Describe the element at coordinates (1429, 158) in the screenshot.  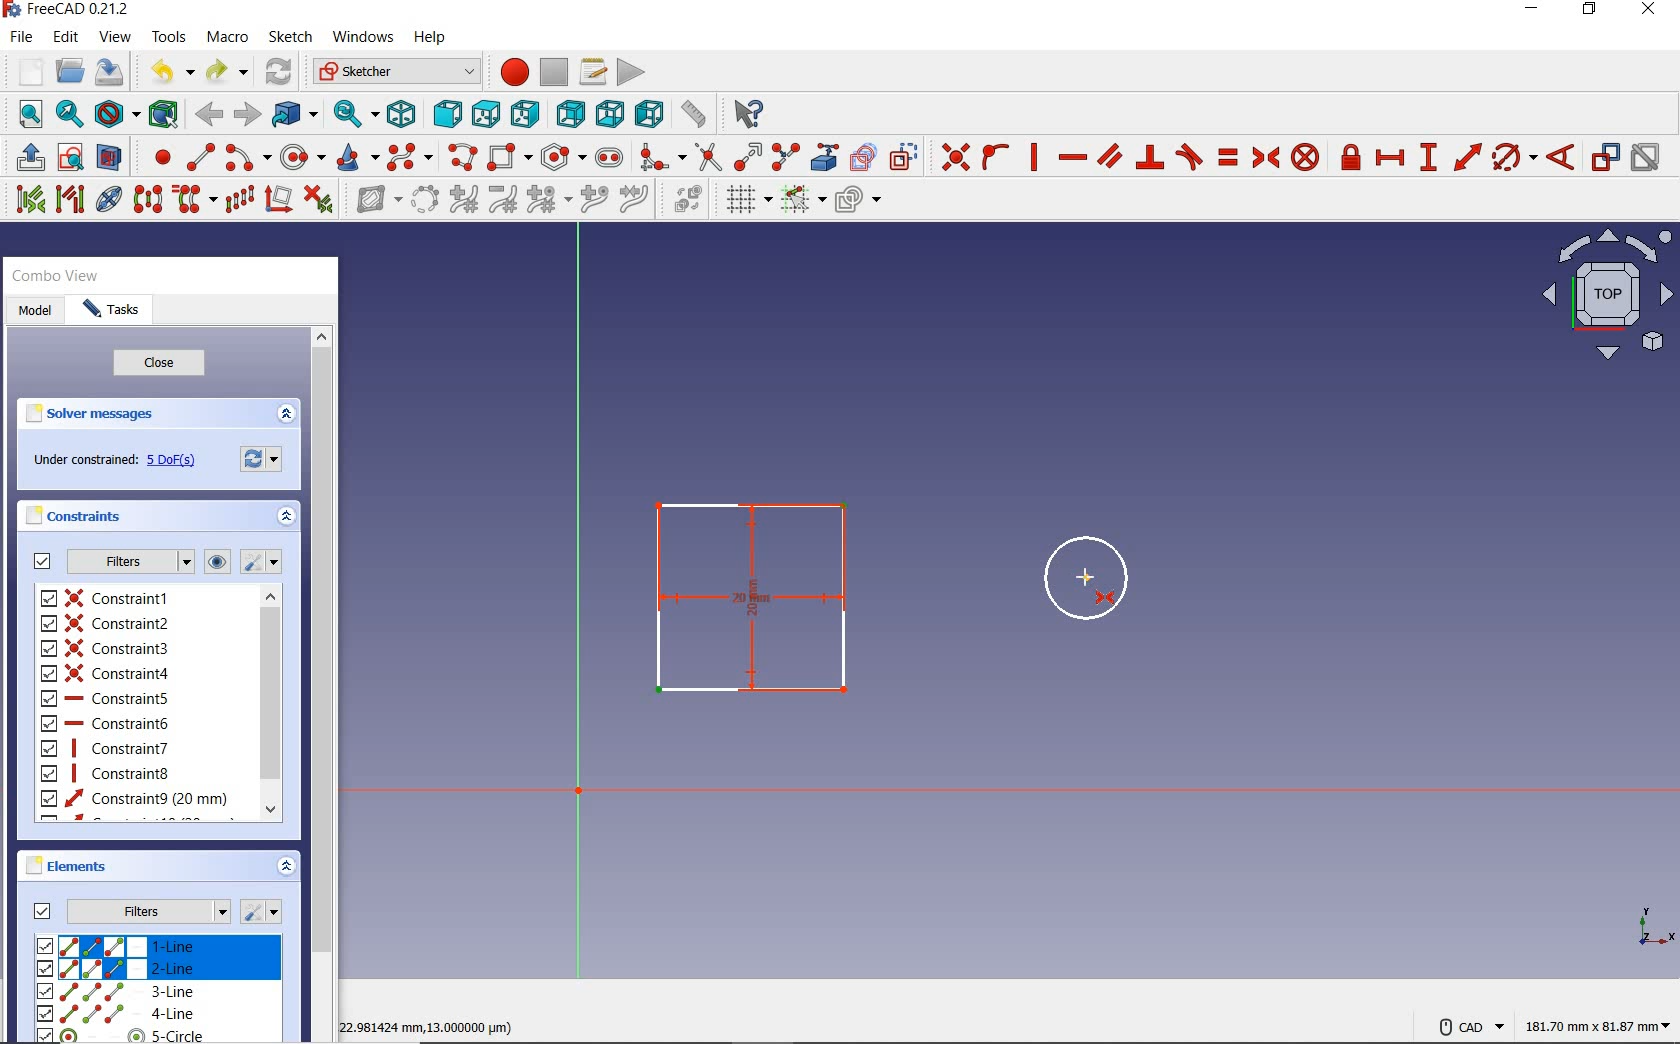
I see `constraint vertical distance` at that location.